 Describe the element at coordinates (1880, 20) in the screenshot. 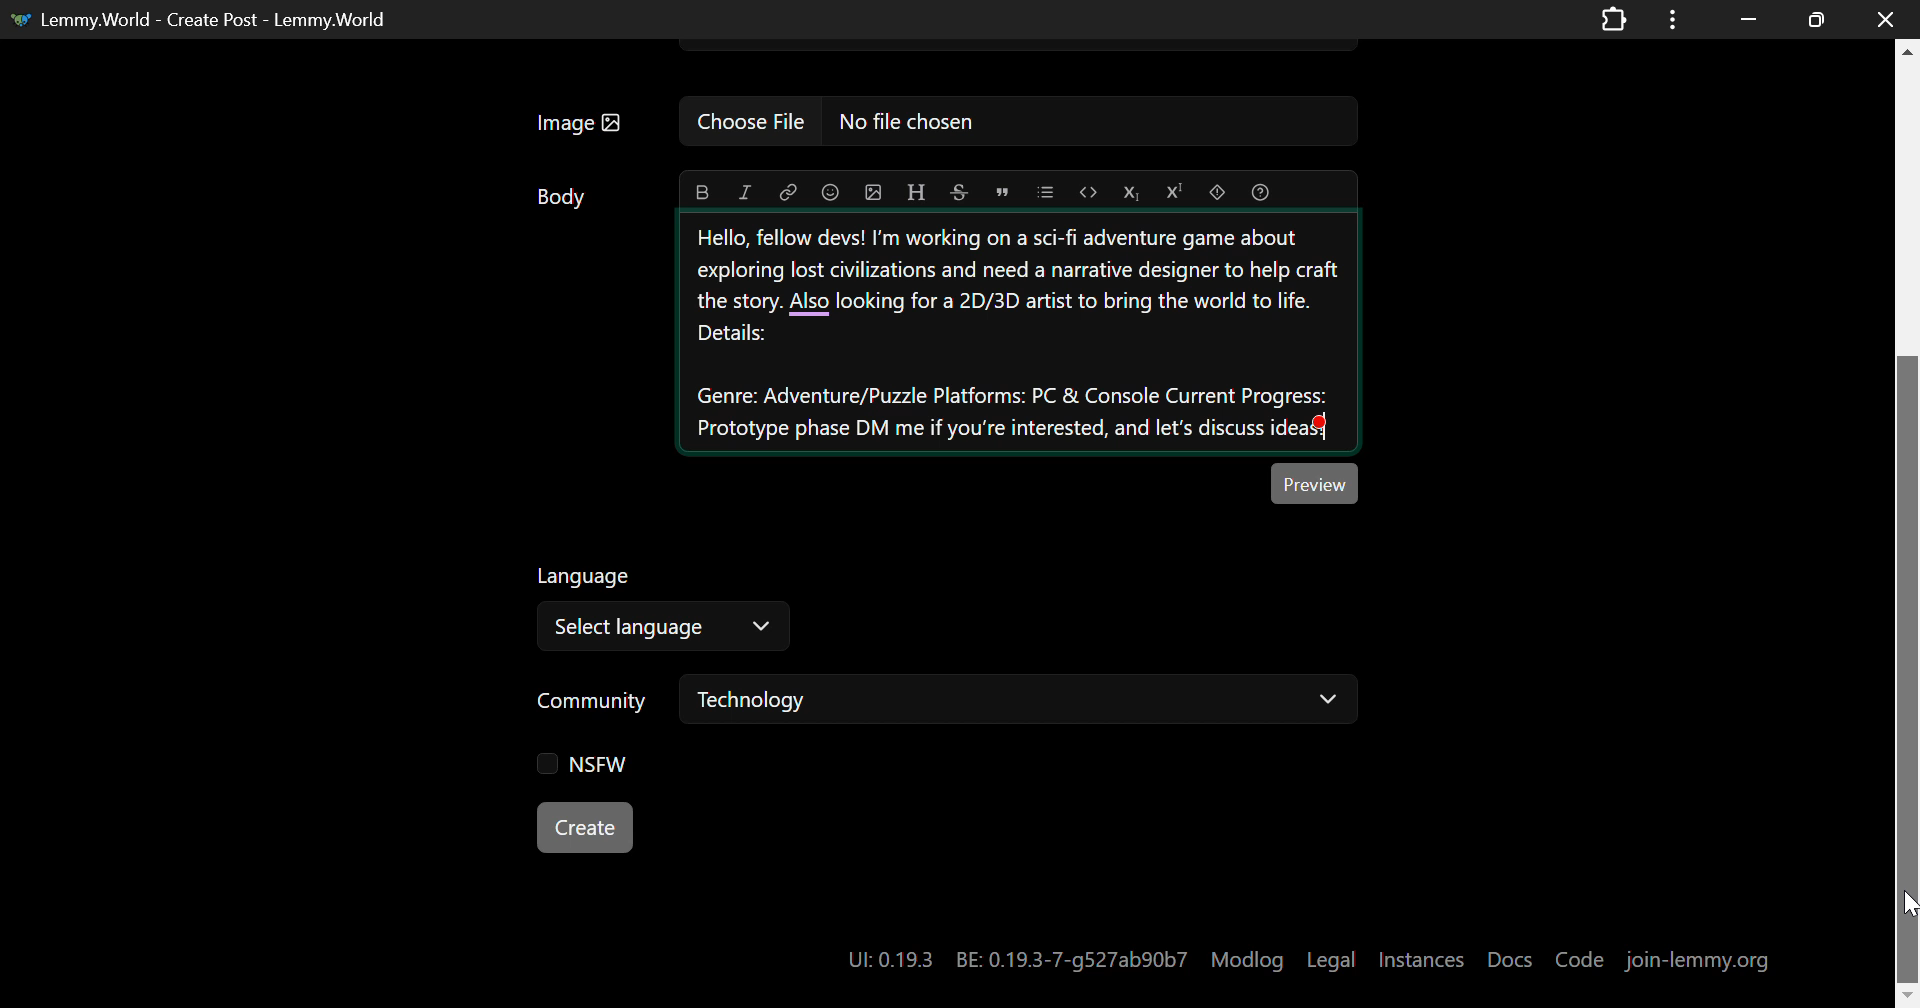

I see `Close Window` at that location.